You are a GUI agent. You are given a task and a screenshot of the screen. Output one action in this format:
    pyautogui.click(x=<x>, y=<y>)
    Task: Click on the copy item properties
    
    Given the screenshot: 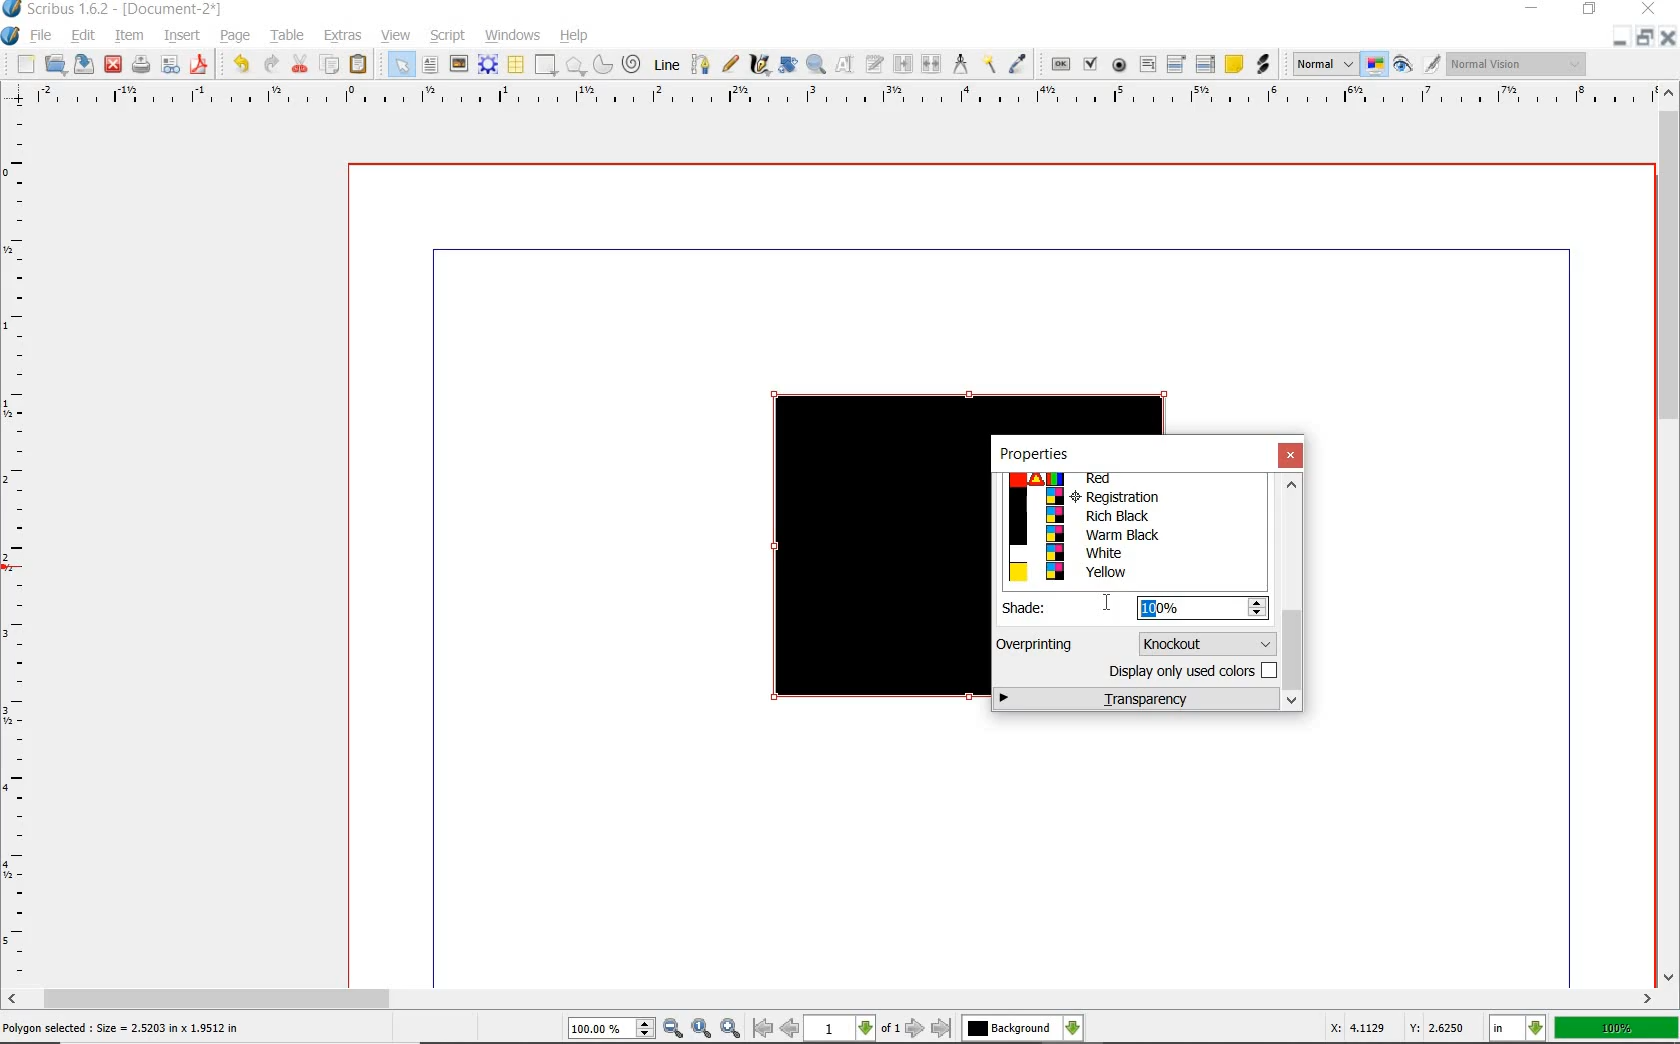 What is the action you would take?
    pyautogui.click(x=989, y=67)
    